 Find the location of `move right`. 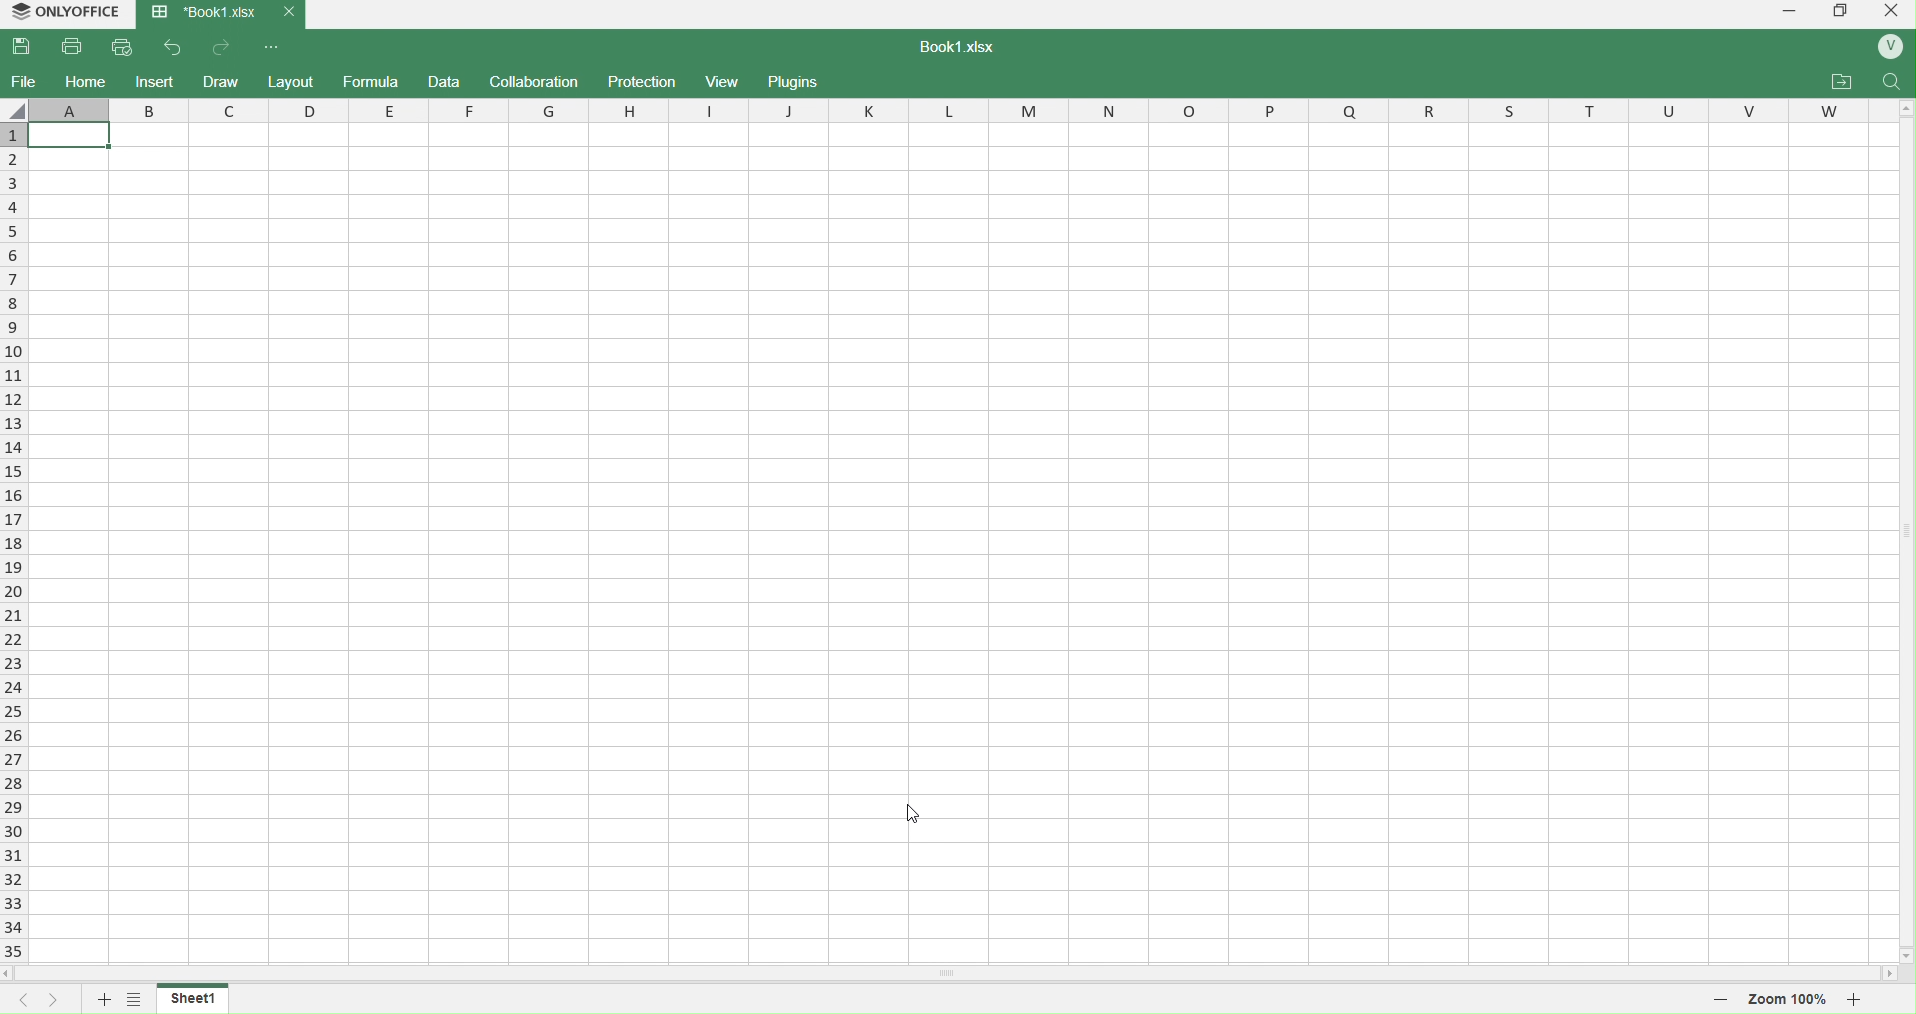

move right is located at coordinates (1890, 975).